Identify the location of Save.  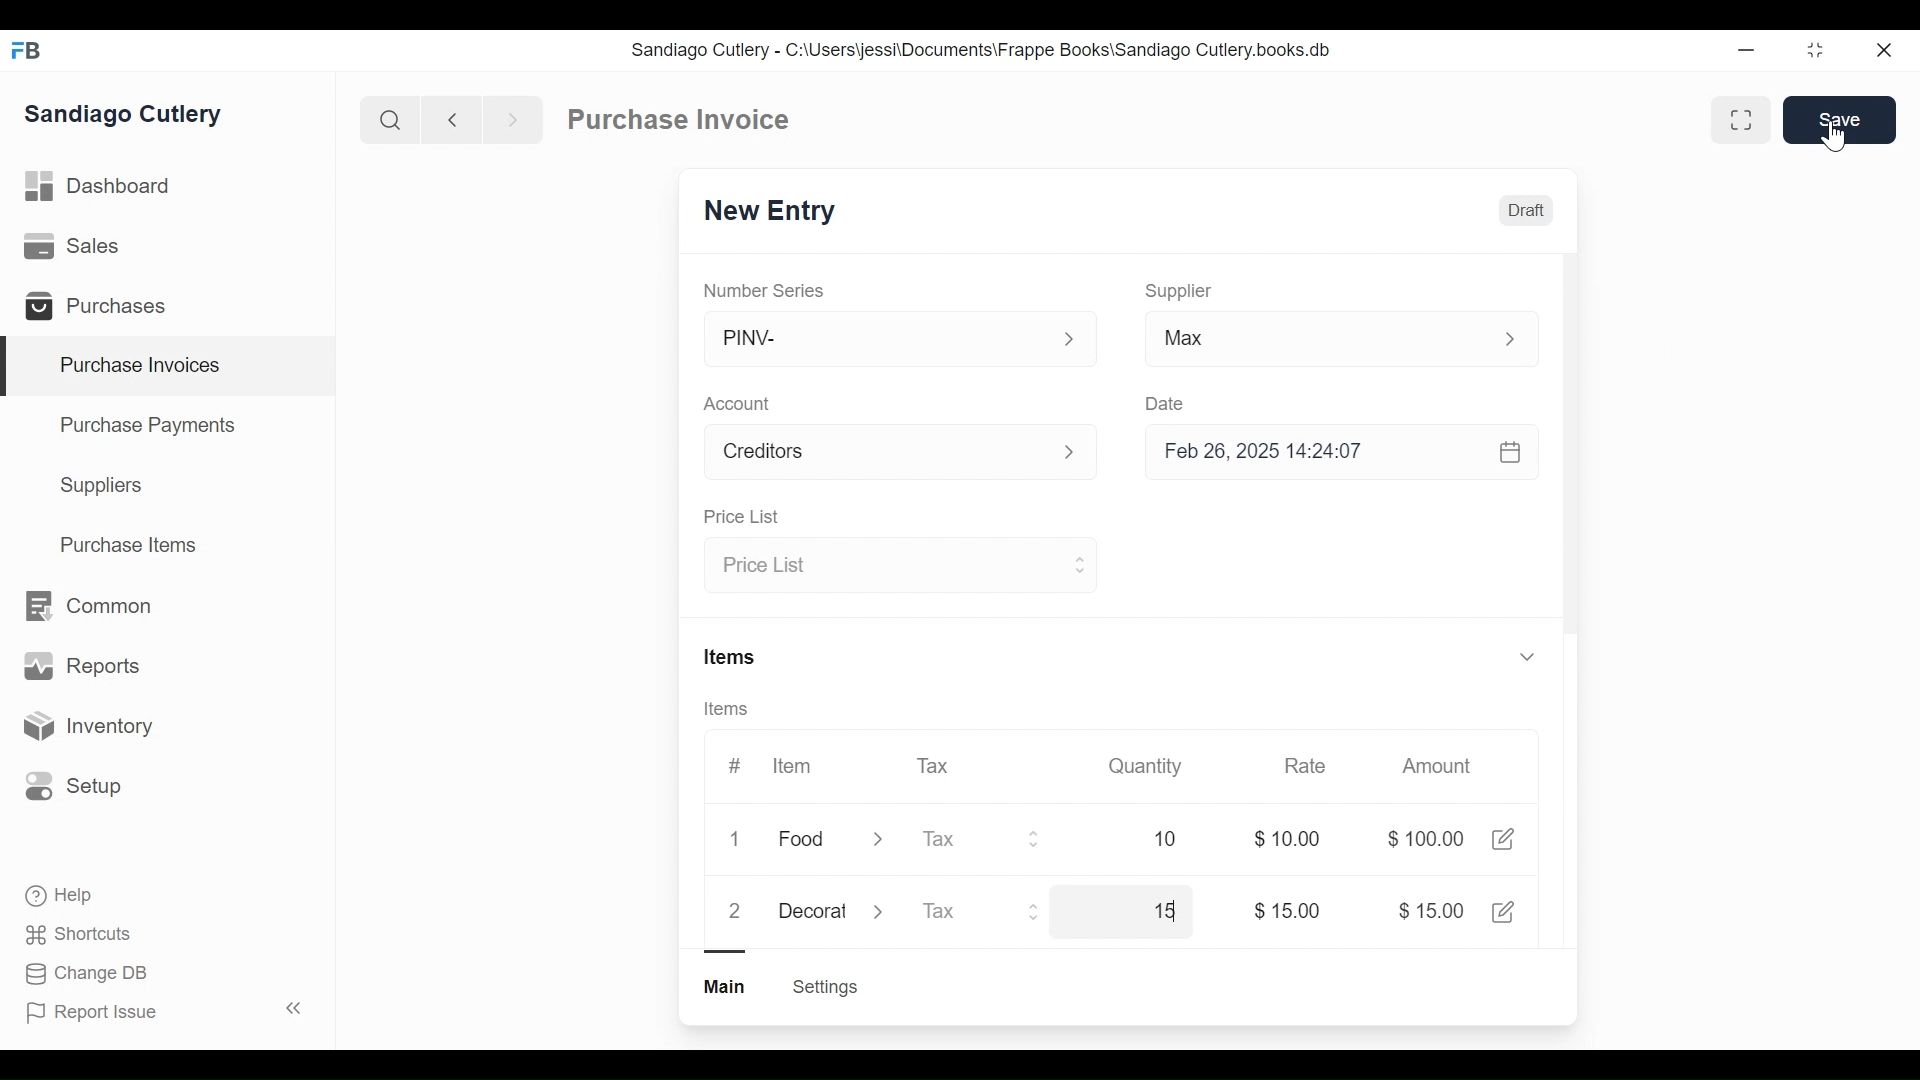
(1842, 120).